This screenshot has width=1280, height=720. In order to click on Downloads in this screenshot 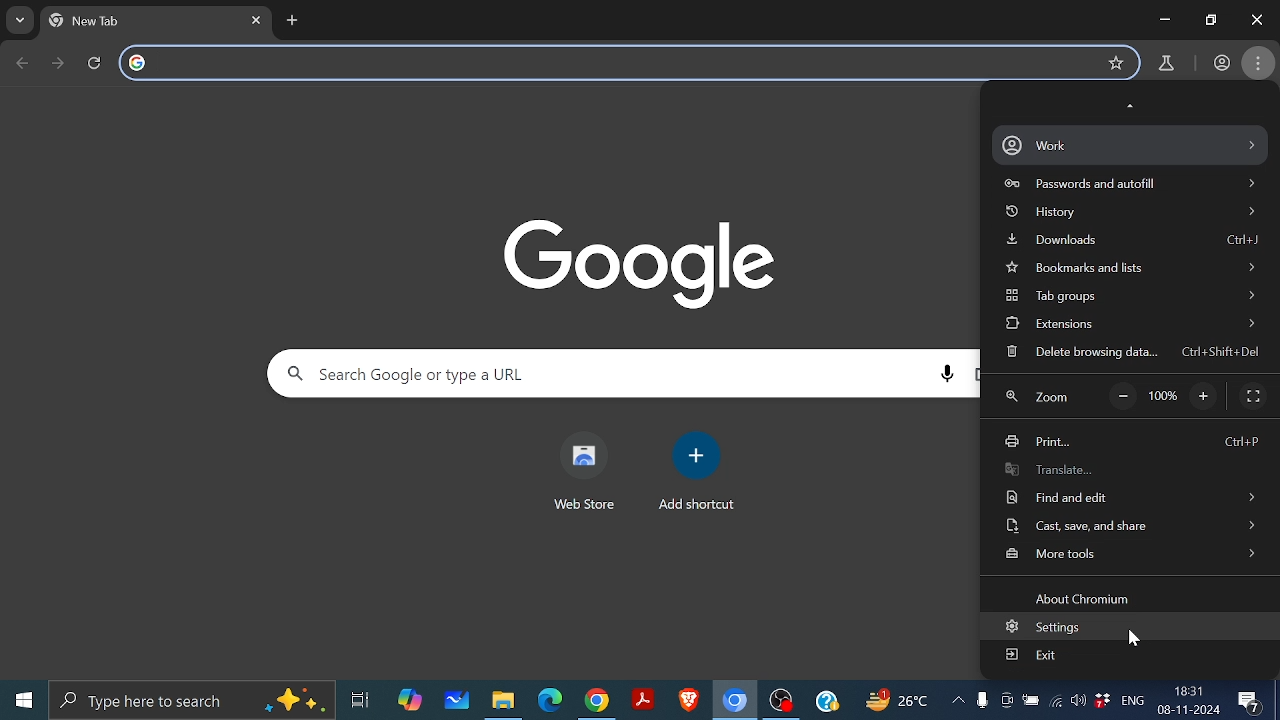, I will do `click(1135, 241)`.